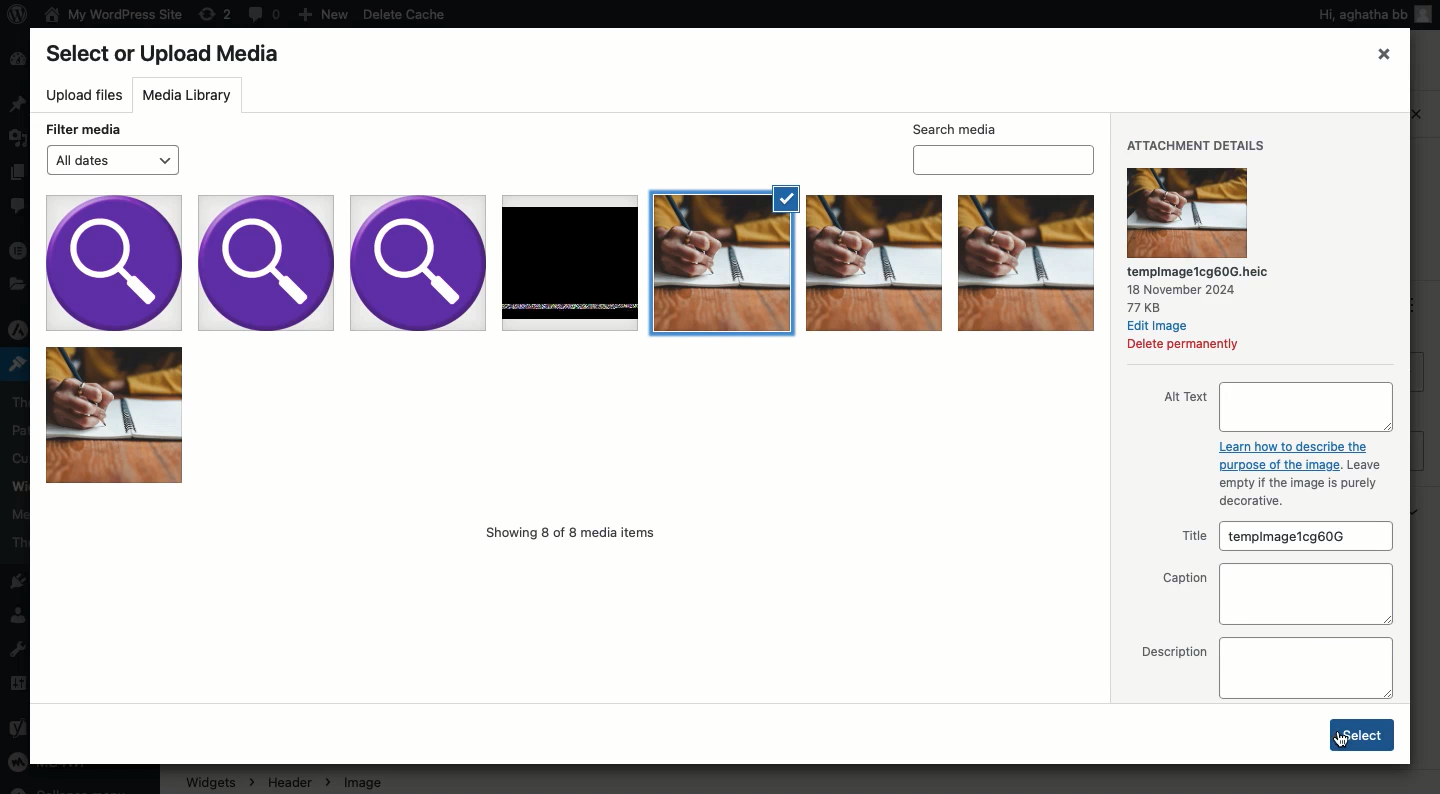 This screenshot has width=1440, height=794. What do you see at coordinates (572, 339) in the screenshot?
I see `Images` at bounding box center [572, 339].